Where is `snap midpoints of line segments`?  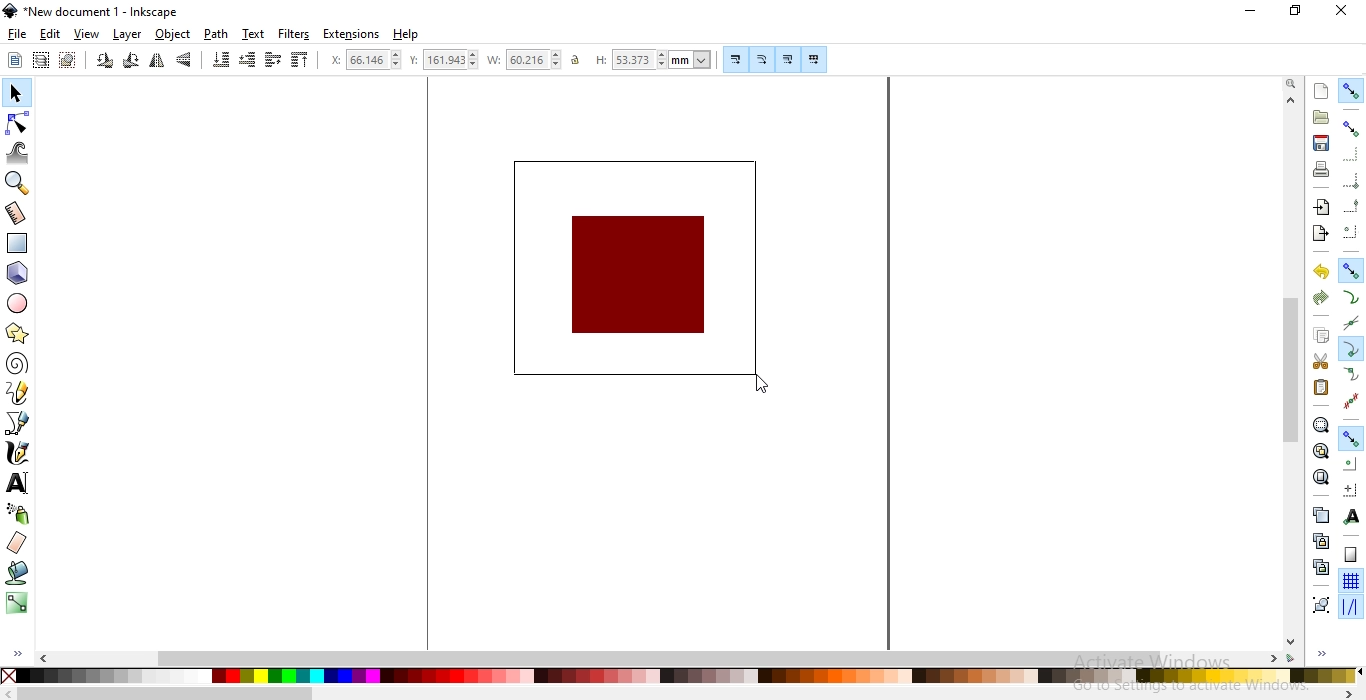 snap midpoints of line segments is located at coordinates (1354, 399).